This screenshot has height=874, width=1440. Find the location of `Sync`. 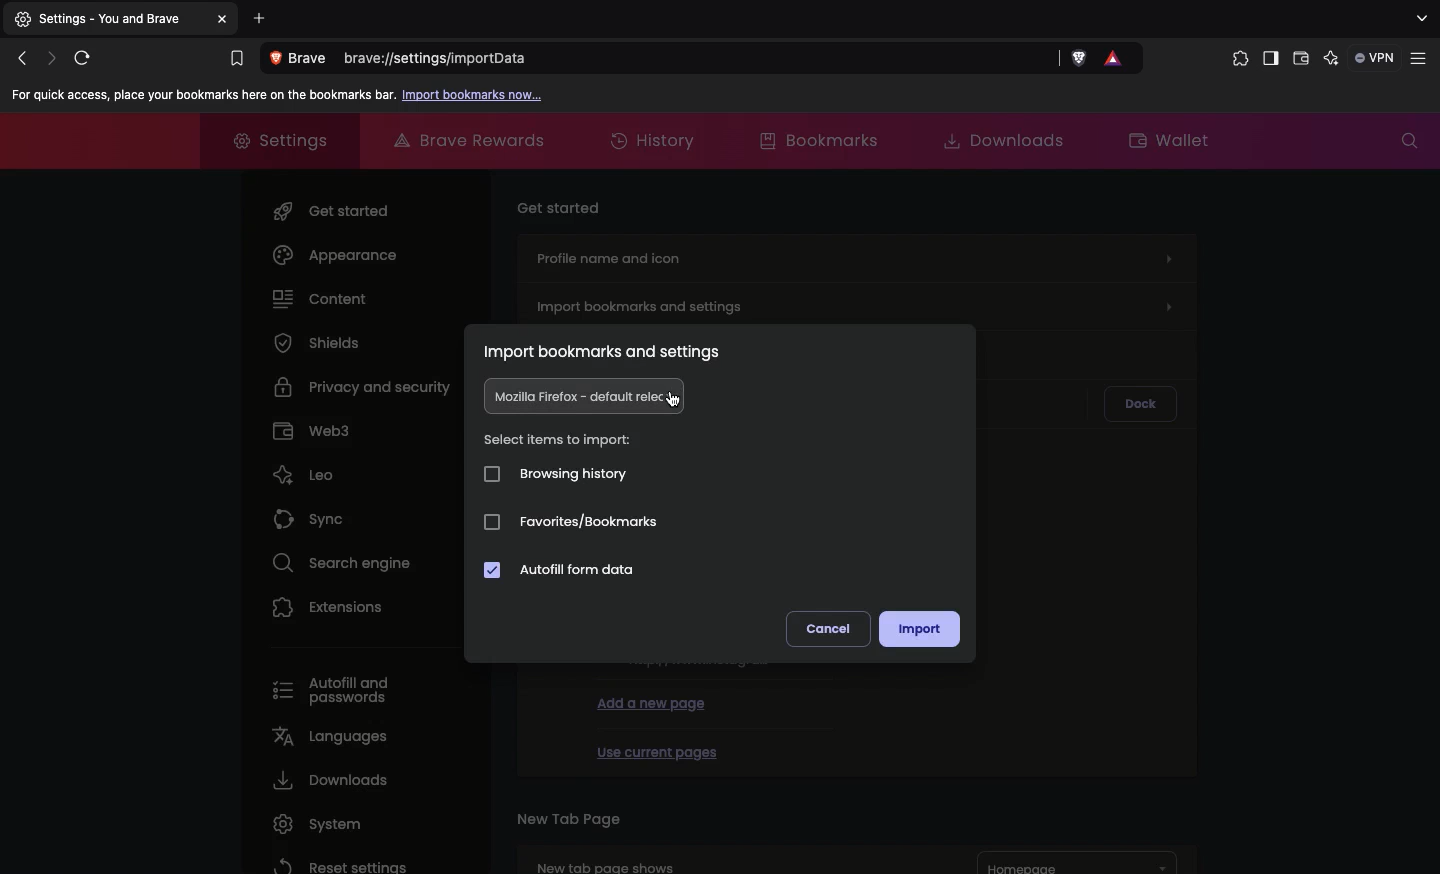

Sync is located at coordinates (313, 514).